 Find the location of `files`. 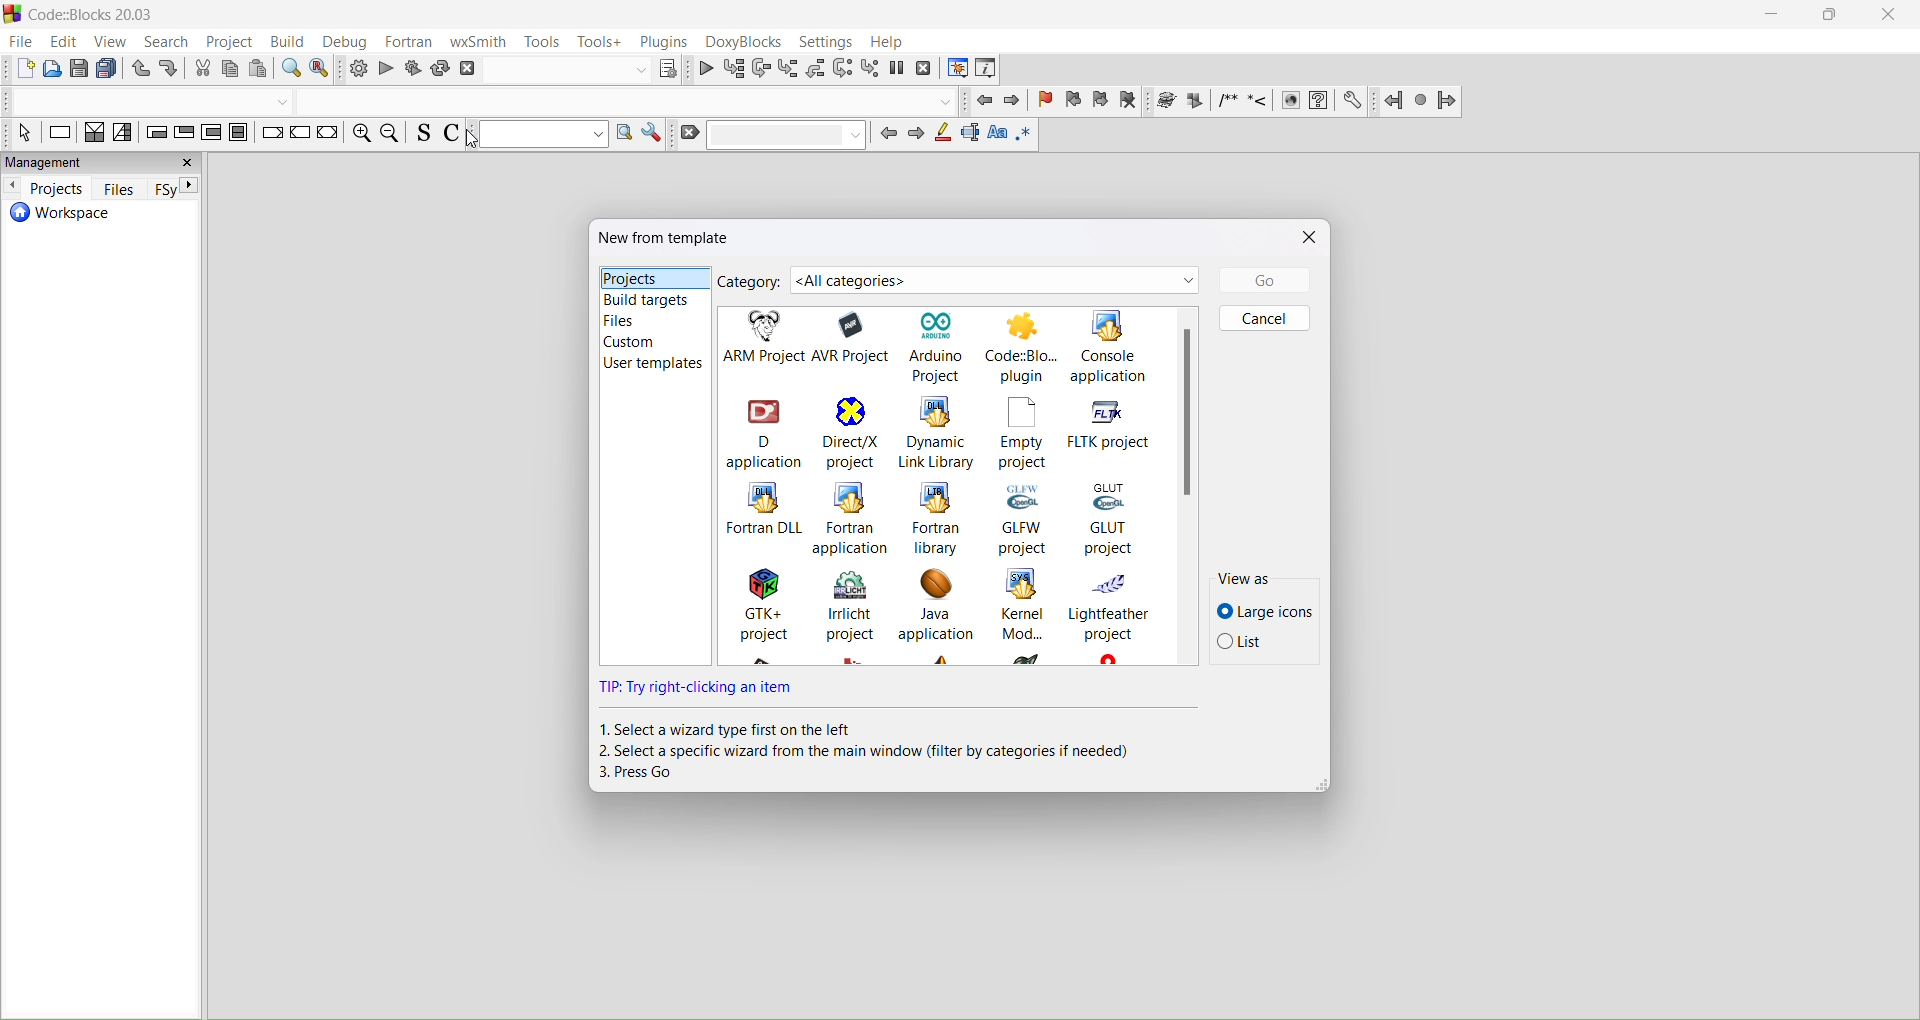

files is located at coordinates (118, 189).